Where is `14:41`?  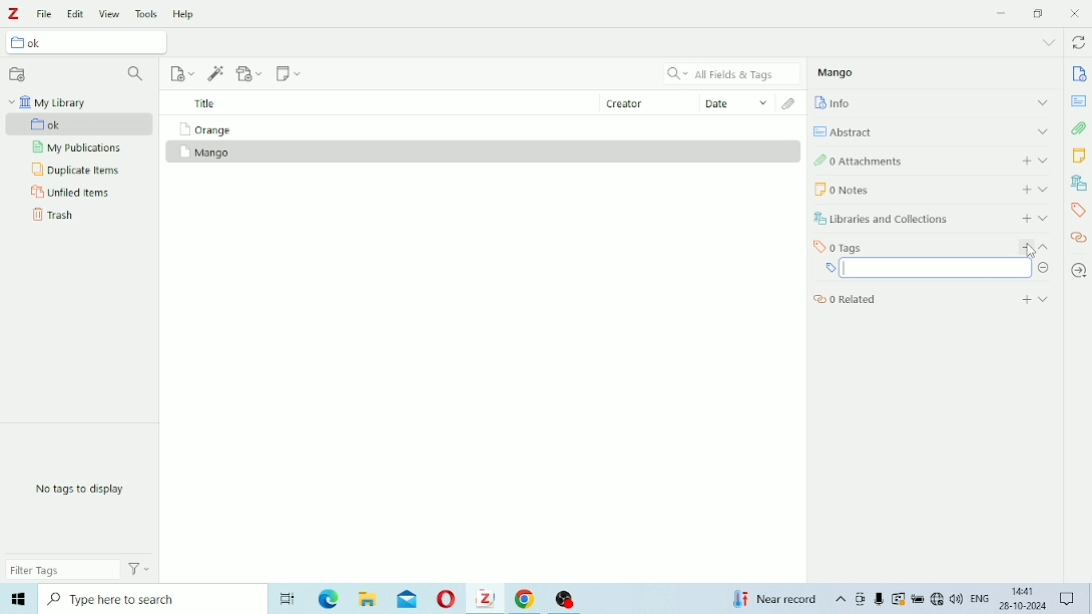
14:41 is located at coordinates (1024, 591).